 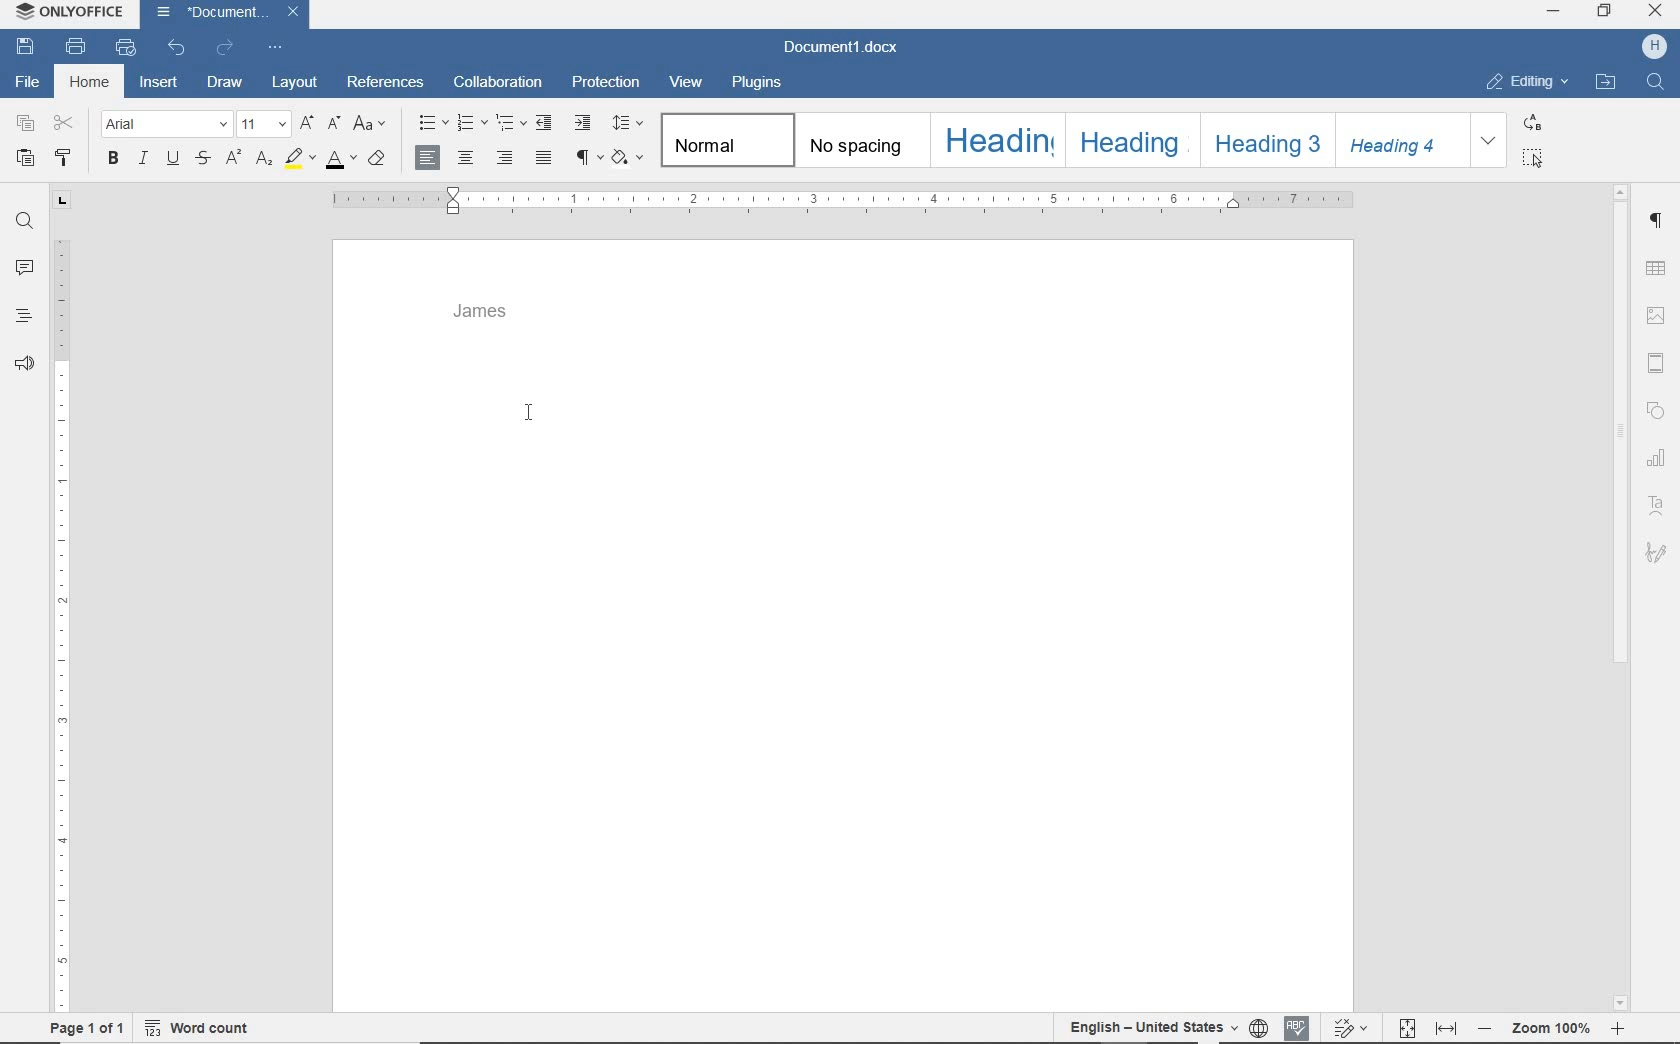 I want to click on increase indent, so click(x=583, y=122).